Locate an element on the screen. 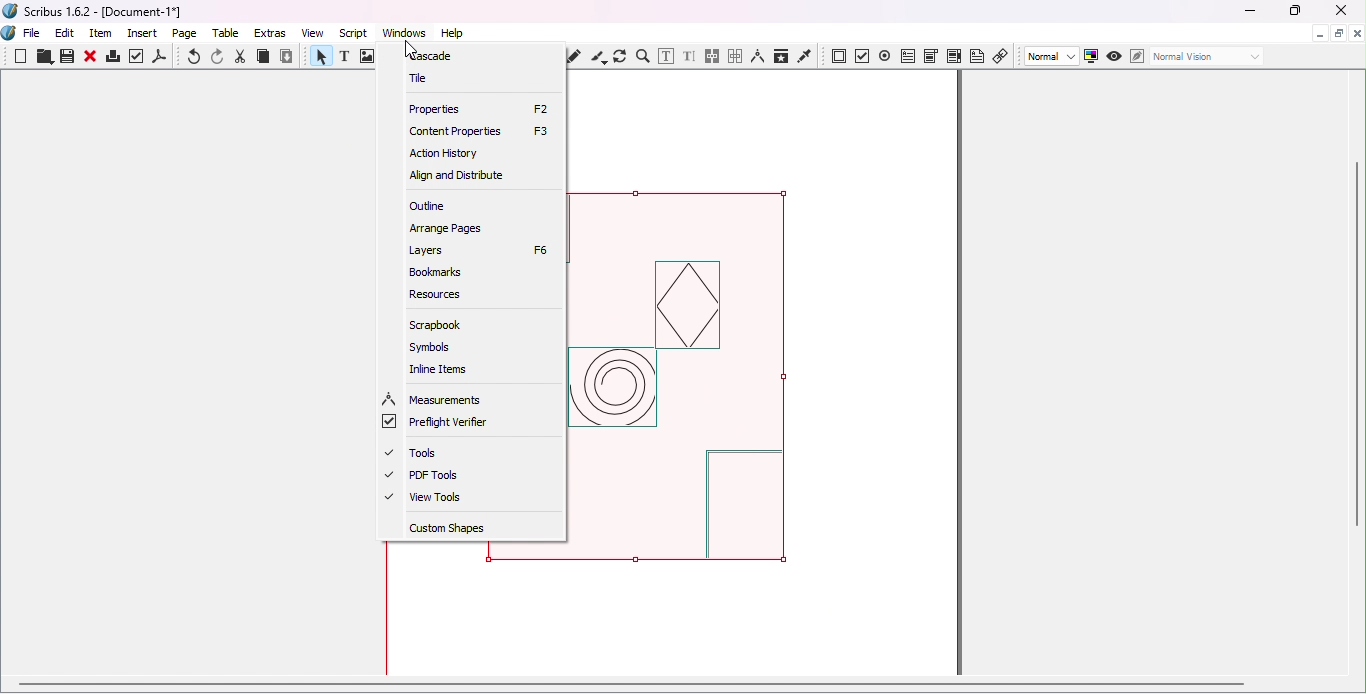 Image resolution: width=1366 pixels, height=694 pixels. Close document is located at coordinates (1357, 34).